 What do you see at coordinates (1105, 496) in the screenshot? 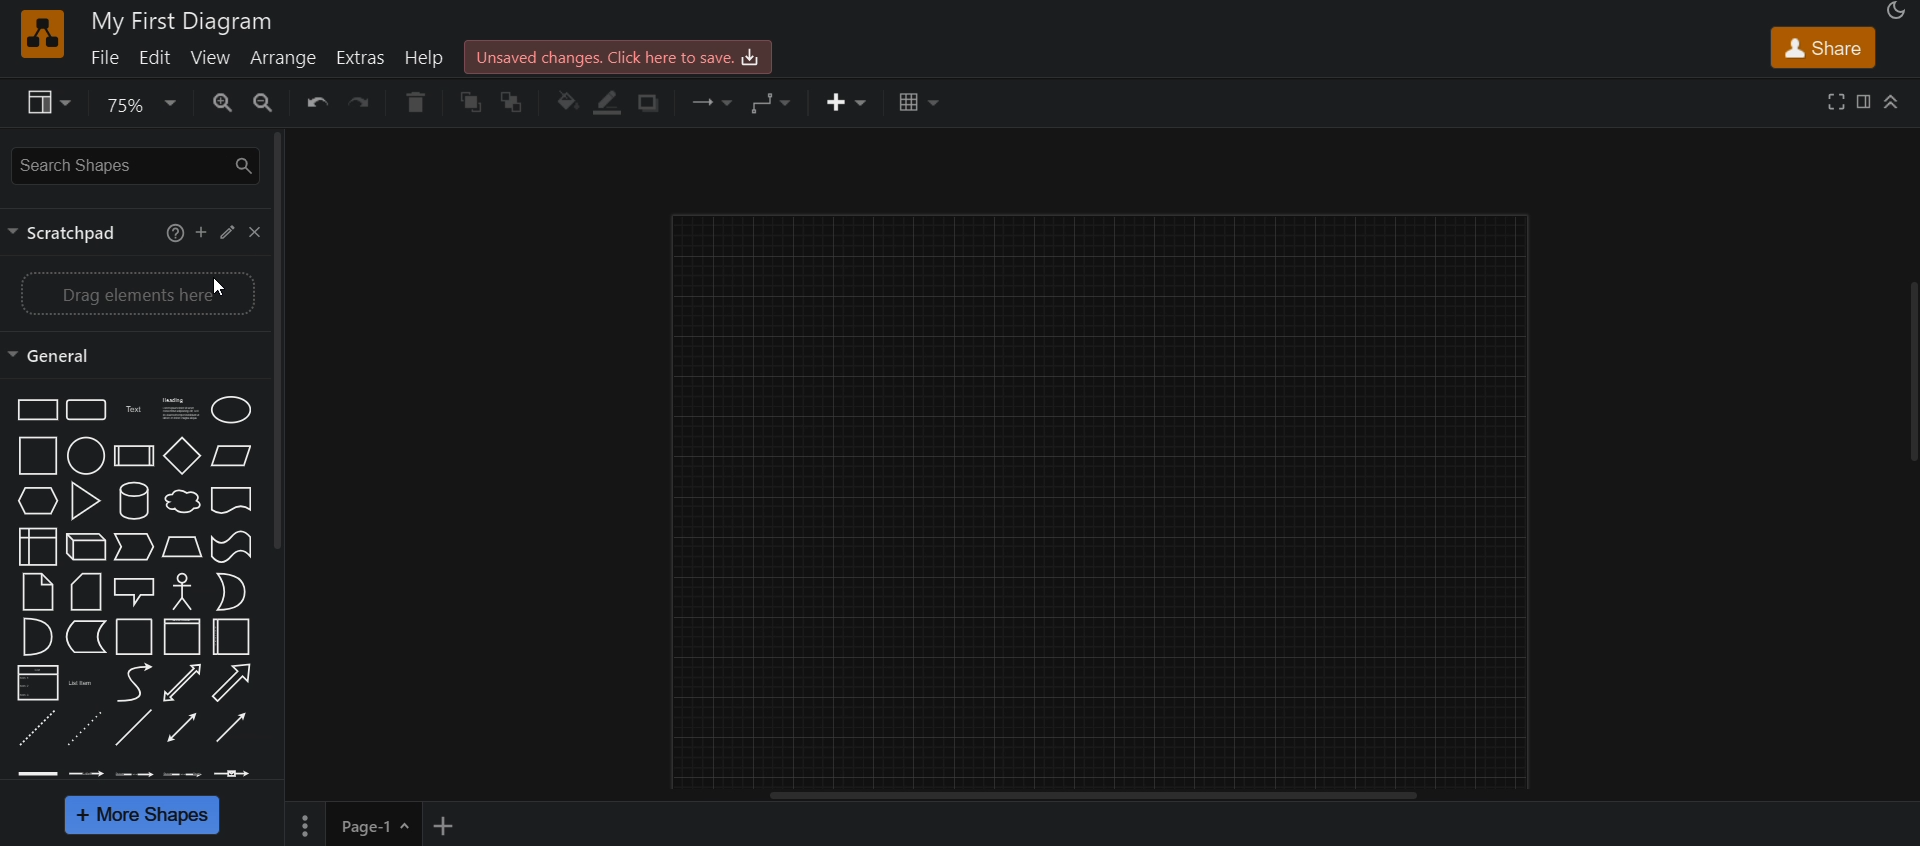
I see `canvas set to 75%` at bounding box center [1105, 496].